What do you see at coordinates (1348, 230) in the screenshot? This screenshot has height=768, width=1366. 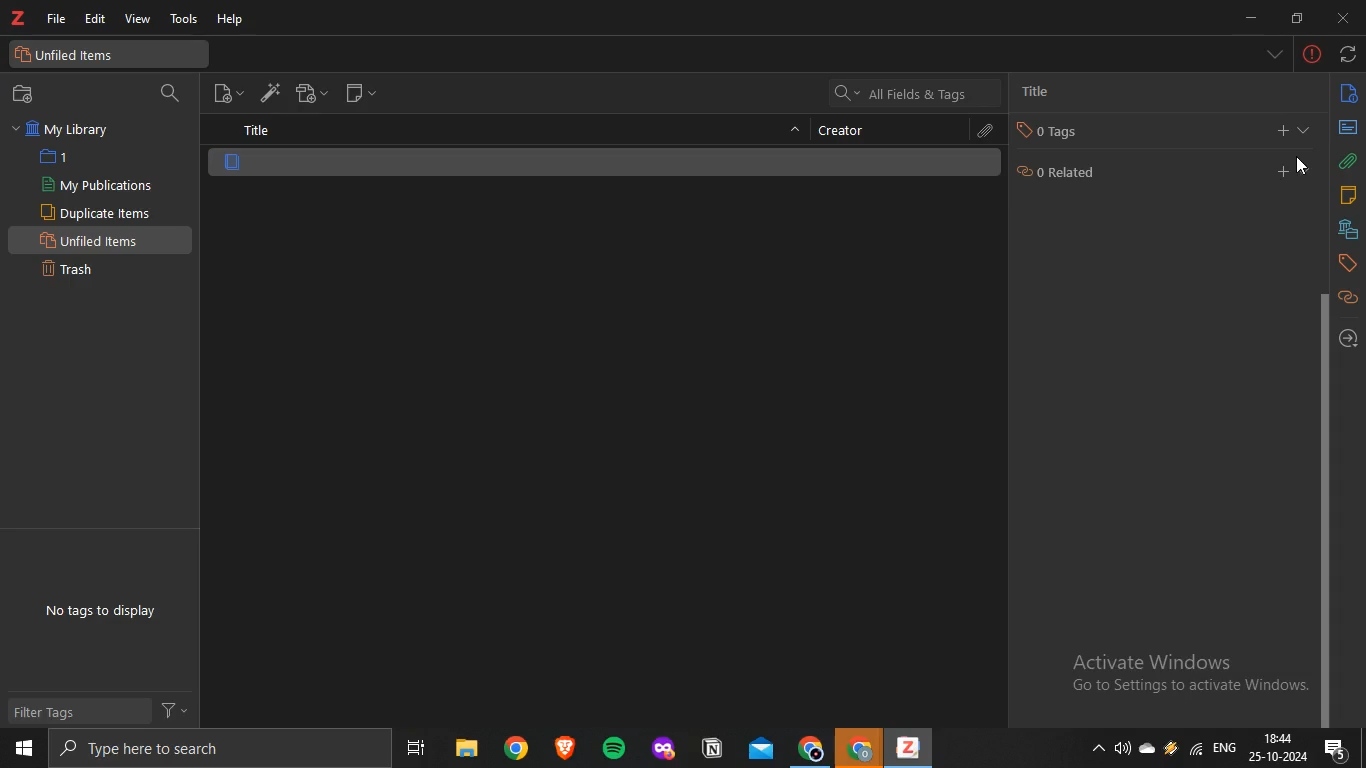 I see `libraries and collection` at bounding box center [1348, 230].